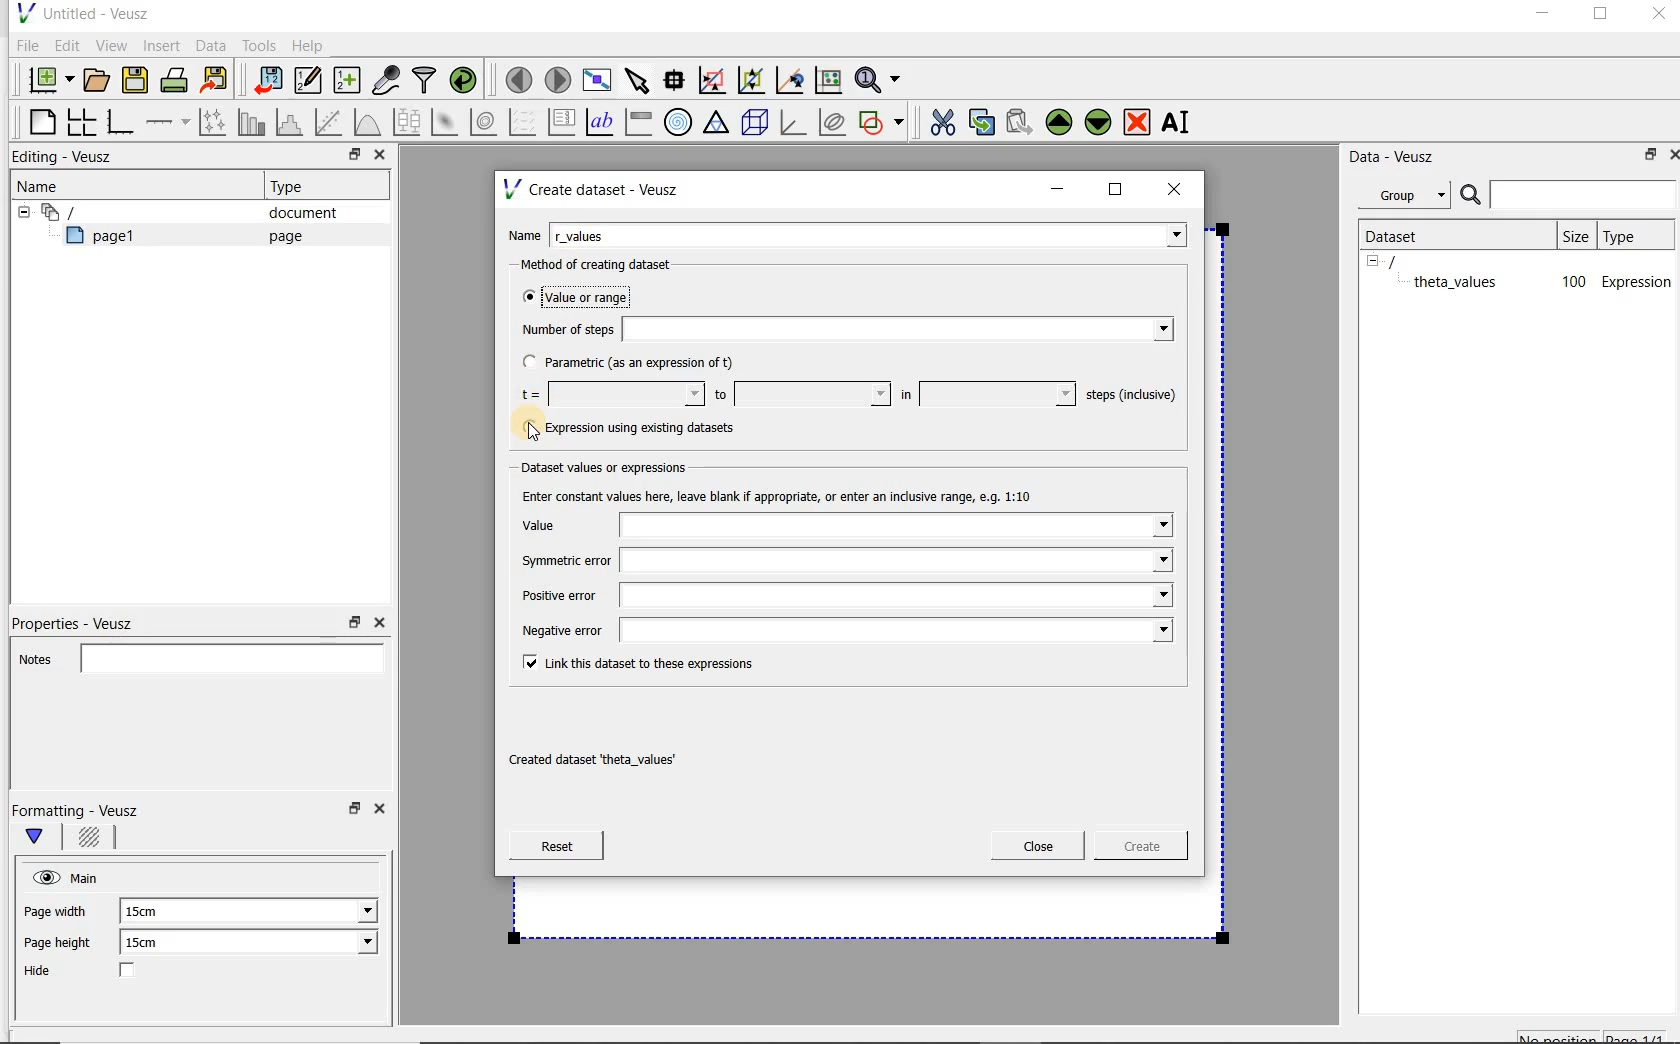 This screenshot has width=1680, height=1044. What do you see at coordinates (593, 294) in the screenshot?
I see `Value or range` at bounding box center [593, 294].